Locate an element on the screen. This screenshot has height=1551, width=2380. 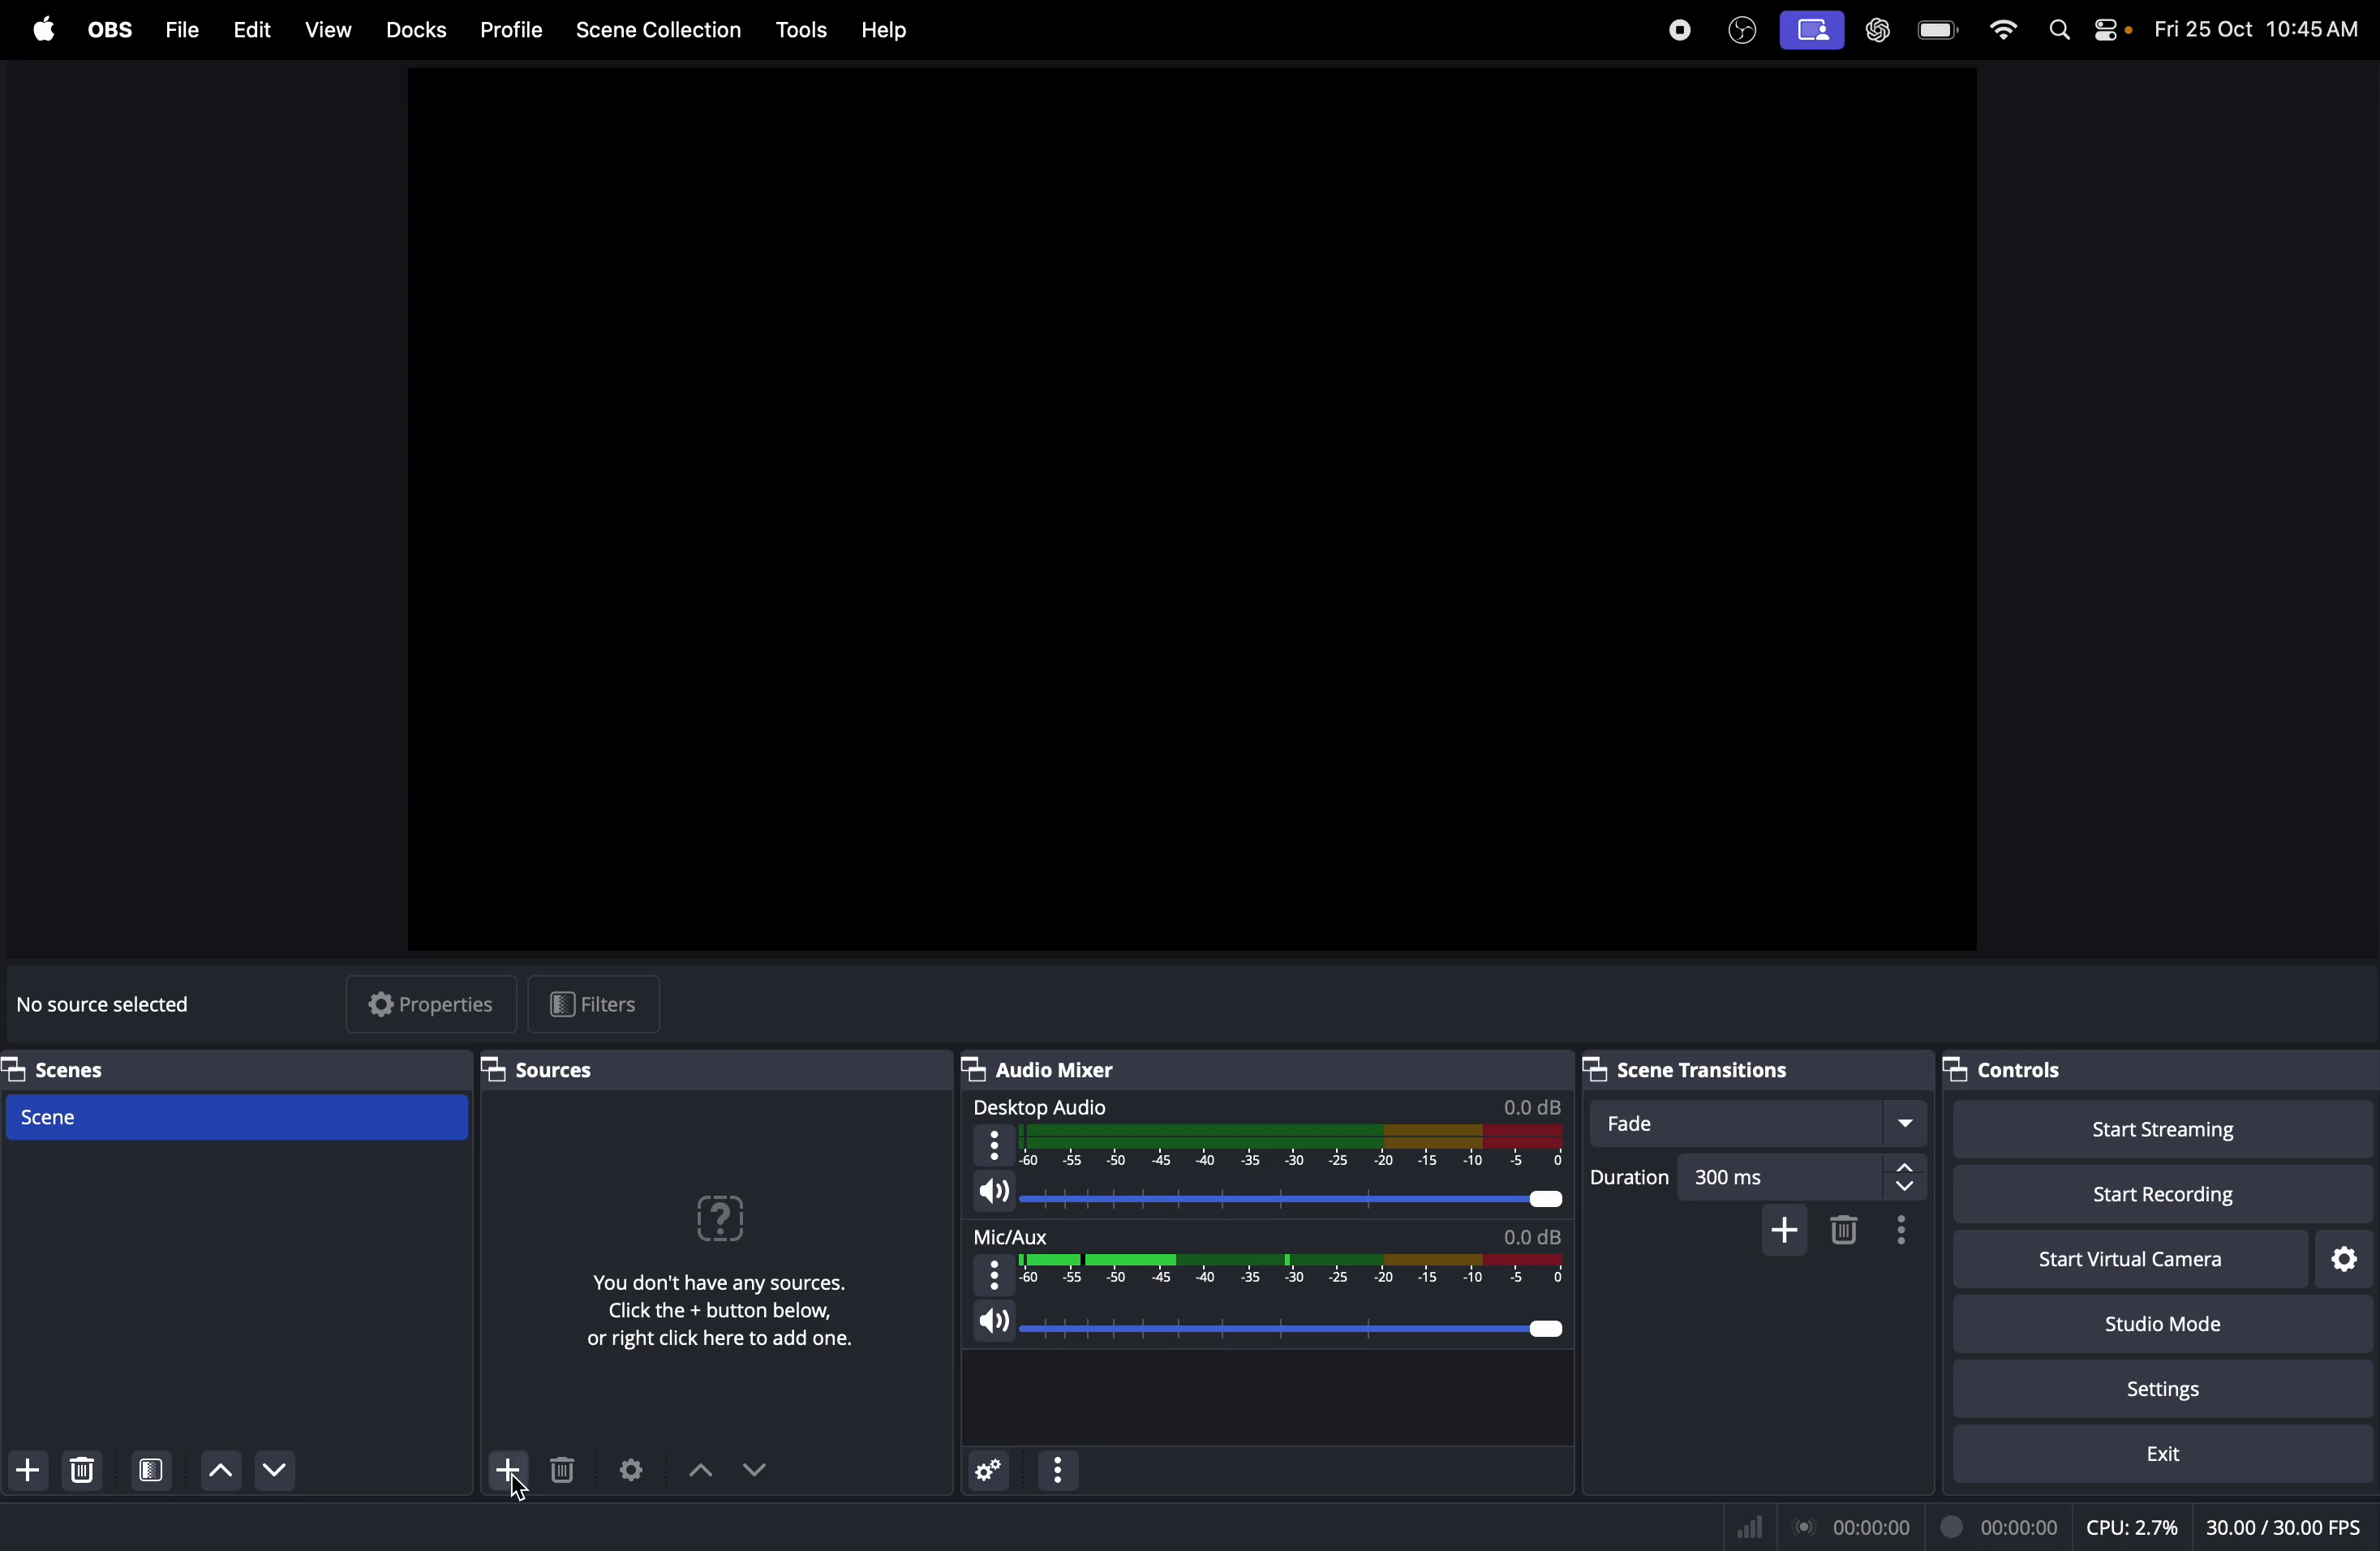
Scene is located at coordinates (243, 1113).